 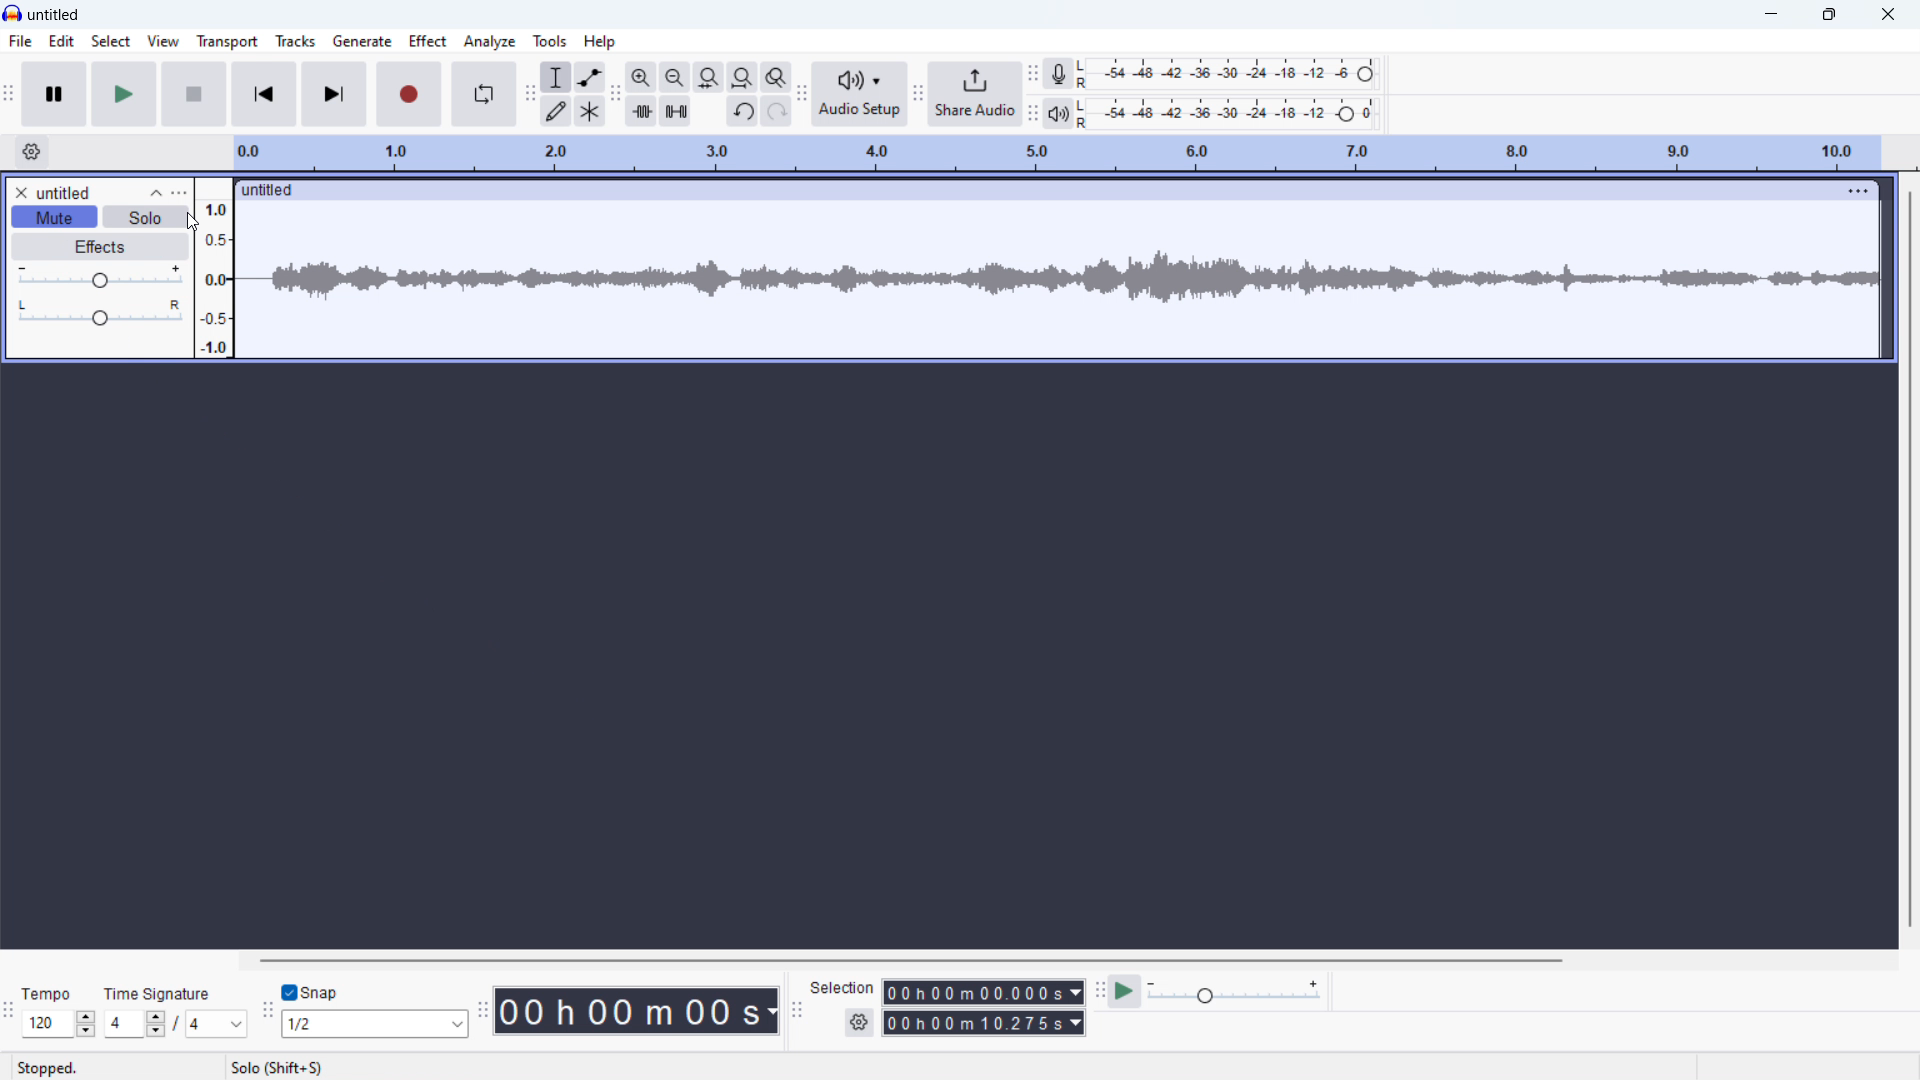 I want to click on toggle snap, so click(x=311, y=991).